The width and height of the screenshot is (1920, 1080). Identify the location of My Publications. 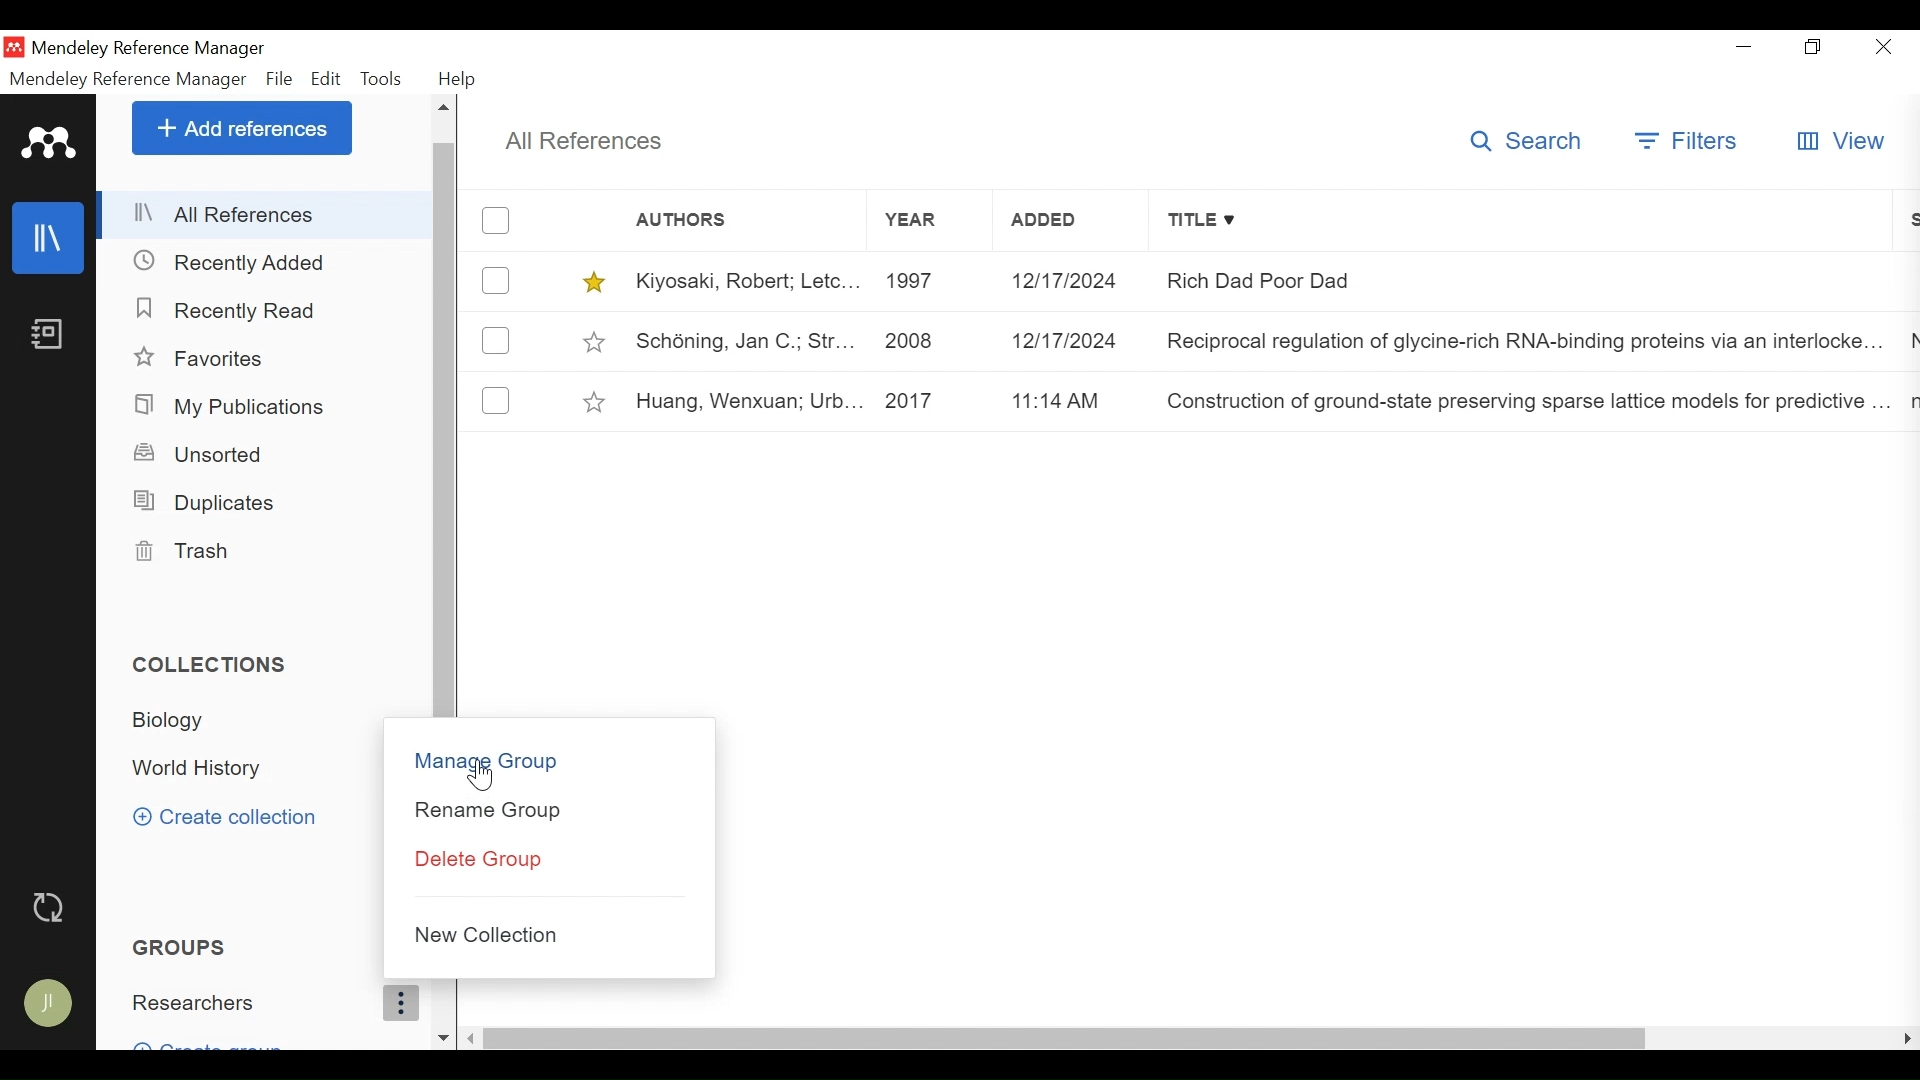
(229, 407).